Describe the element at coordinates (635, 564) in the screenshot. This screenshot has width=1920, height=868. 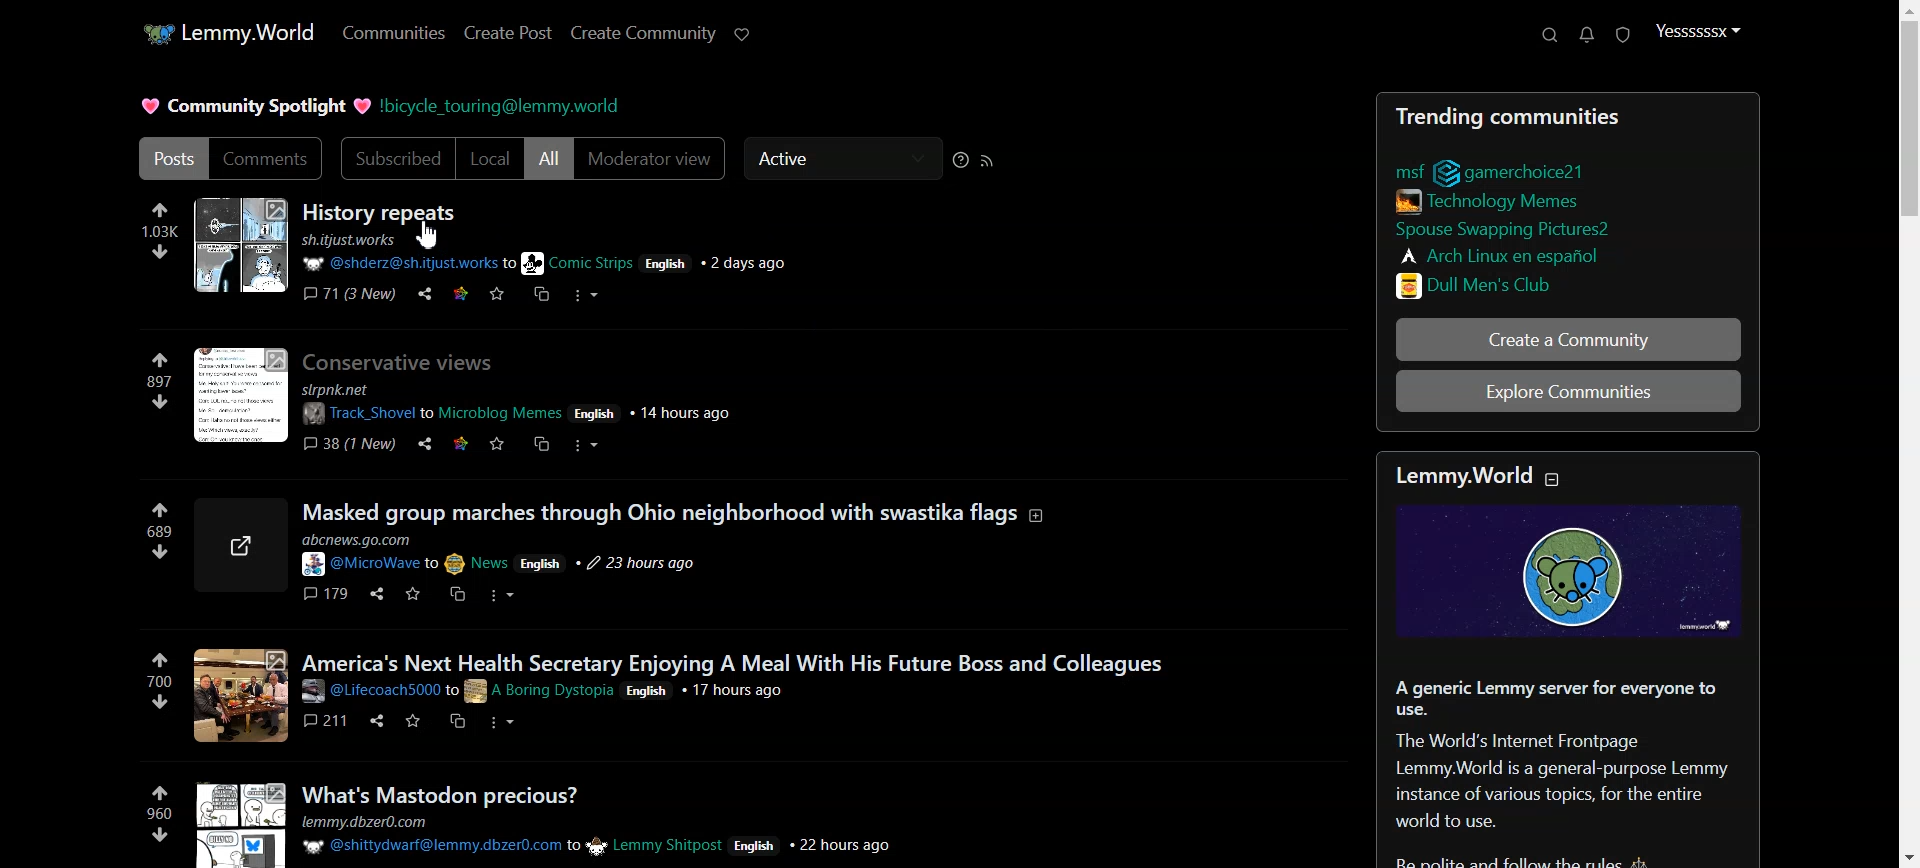
I see `23 hours ago` at that location.